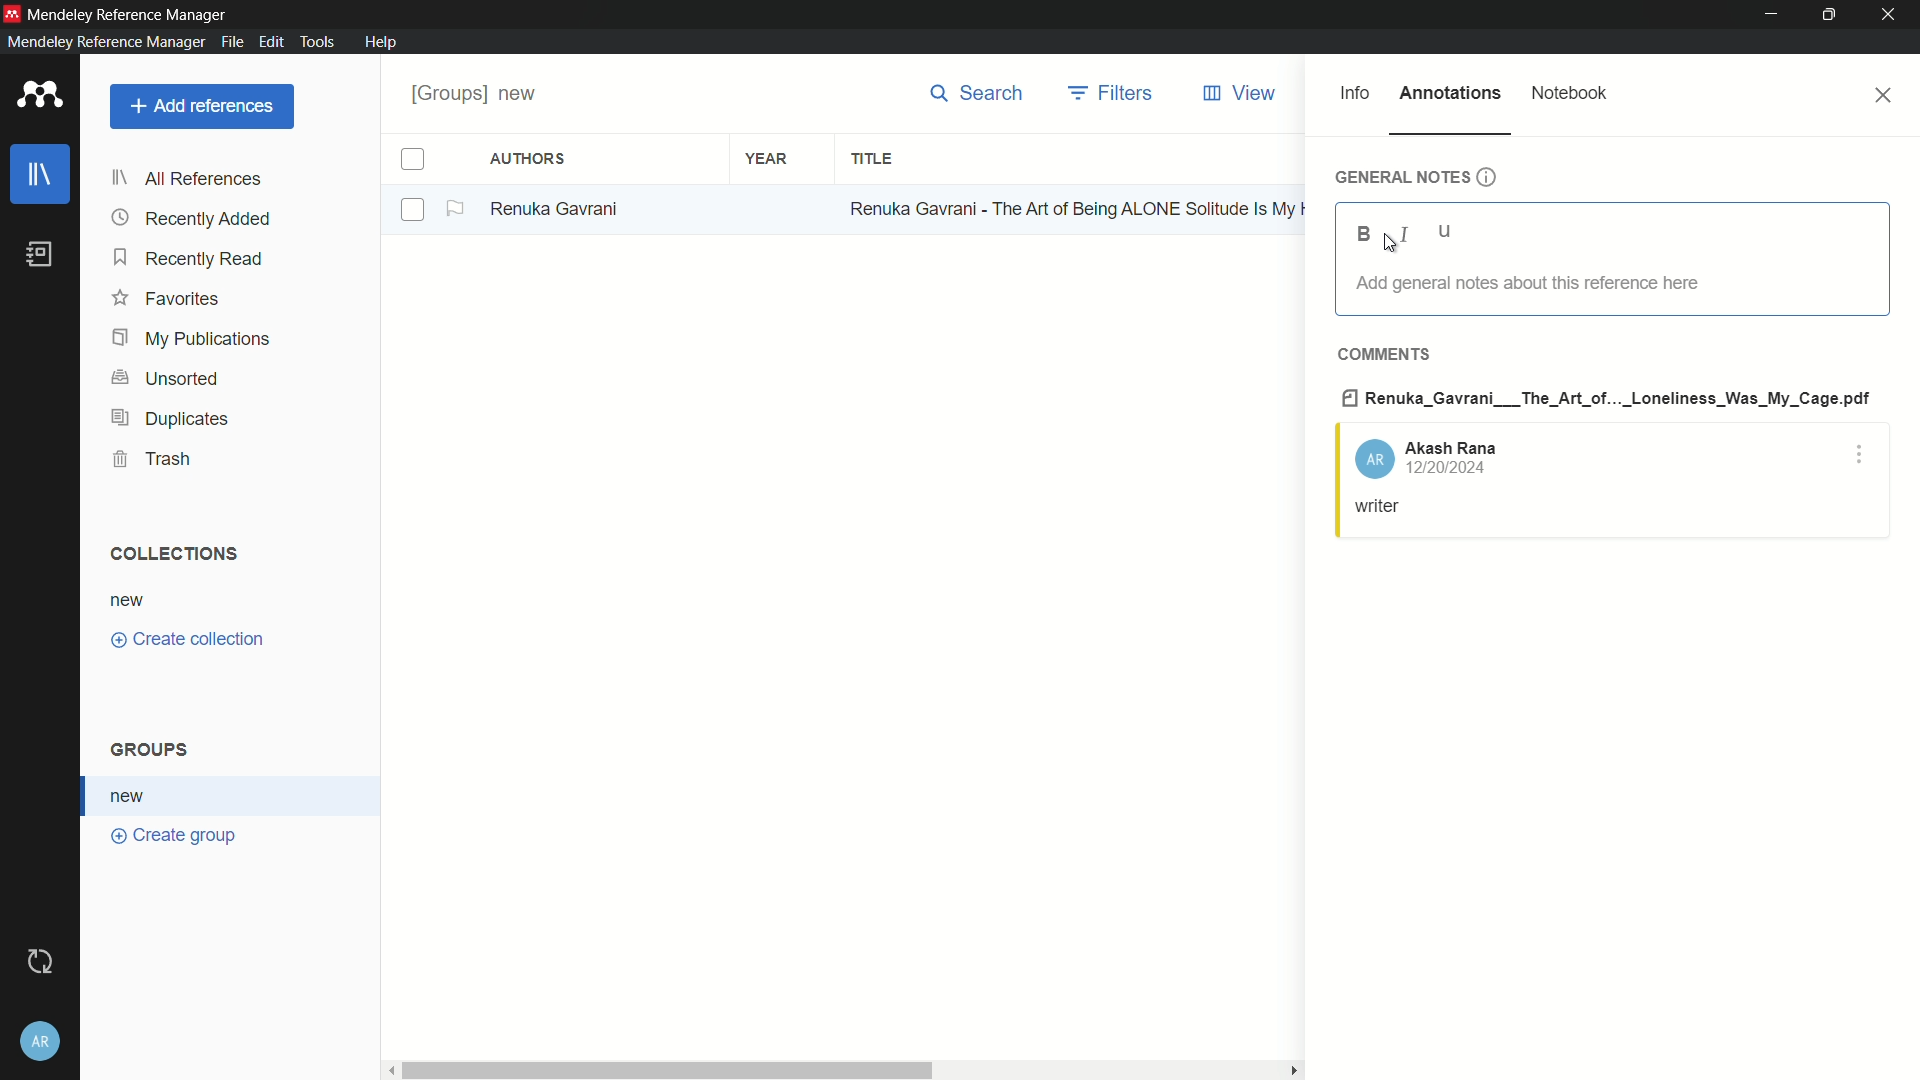 The width and height of the screenshot is (1920, 1080). What do you see at coordinates (873, 159) in the screenshot?
I see `title` at bounding box center [873, 159].